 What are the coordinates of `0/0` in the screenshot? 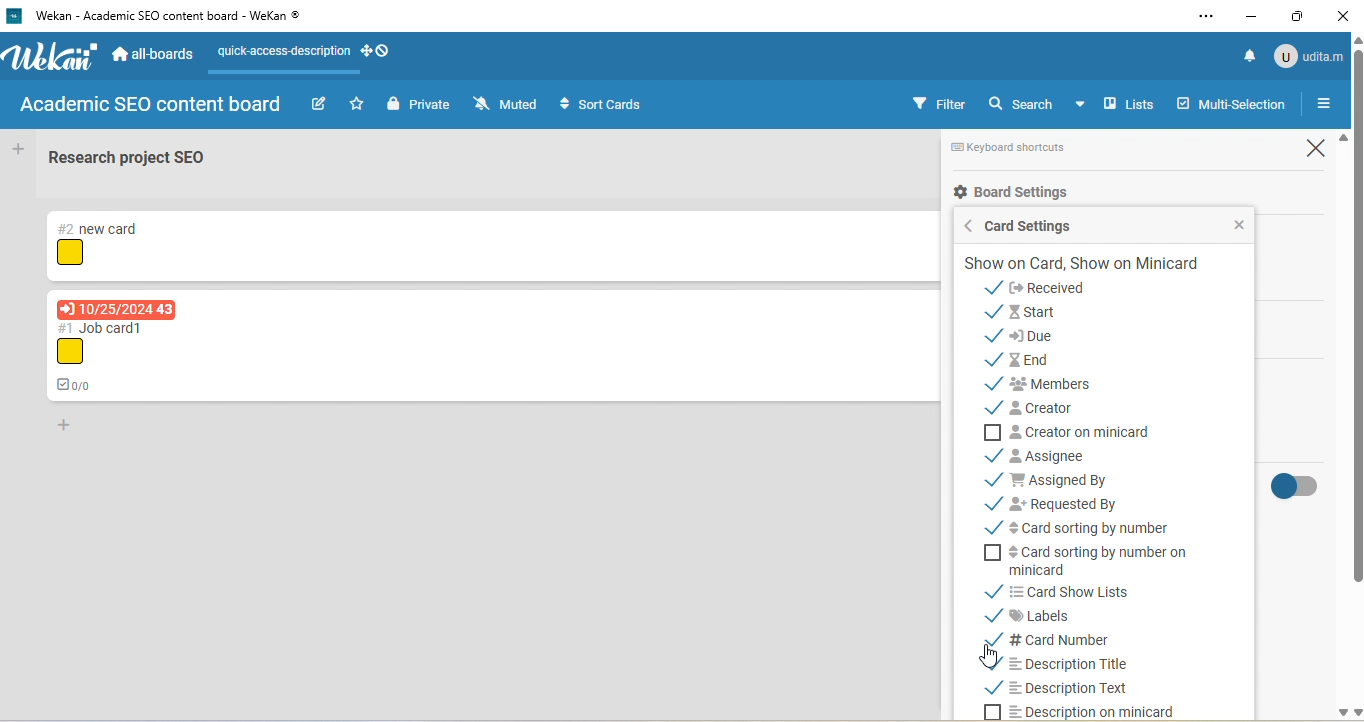 It's located at (77, 384).